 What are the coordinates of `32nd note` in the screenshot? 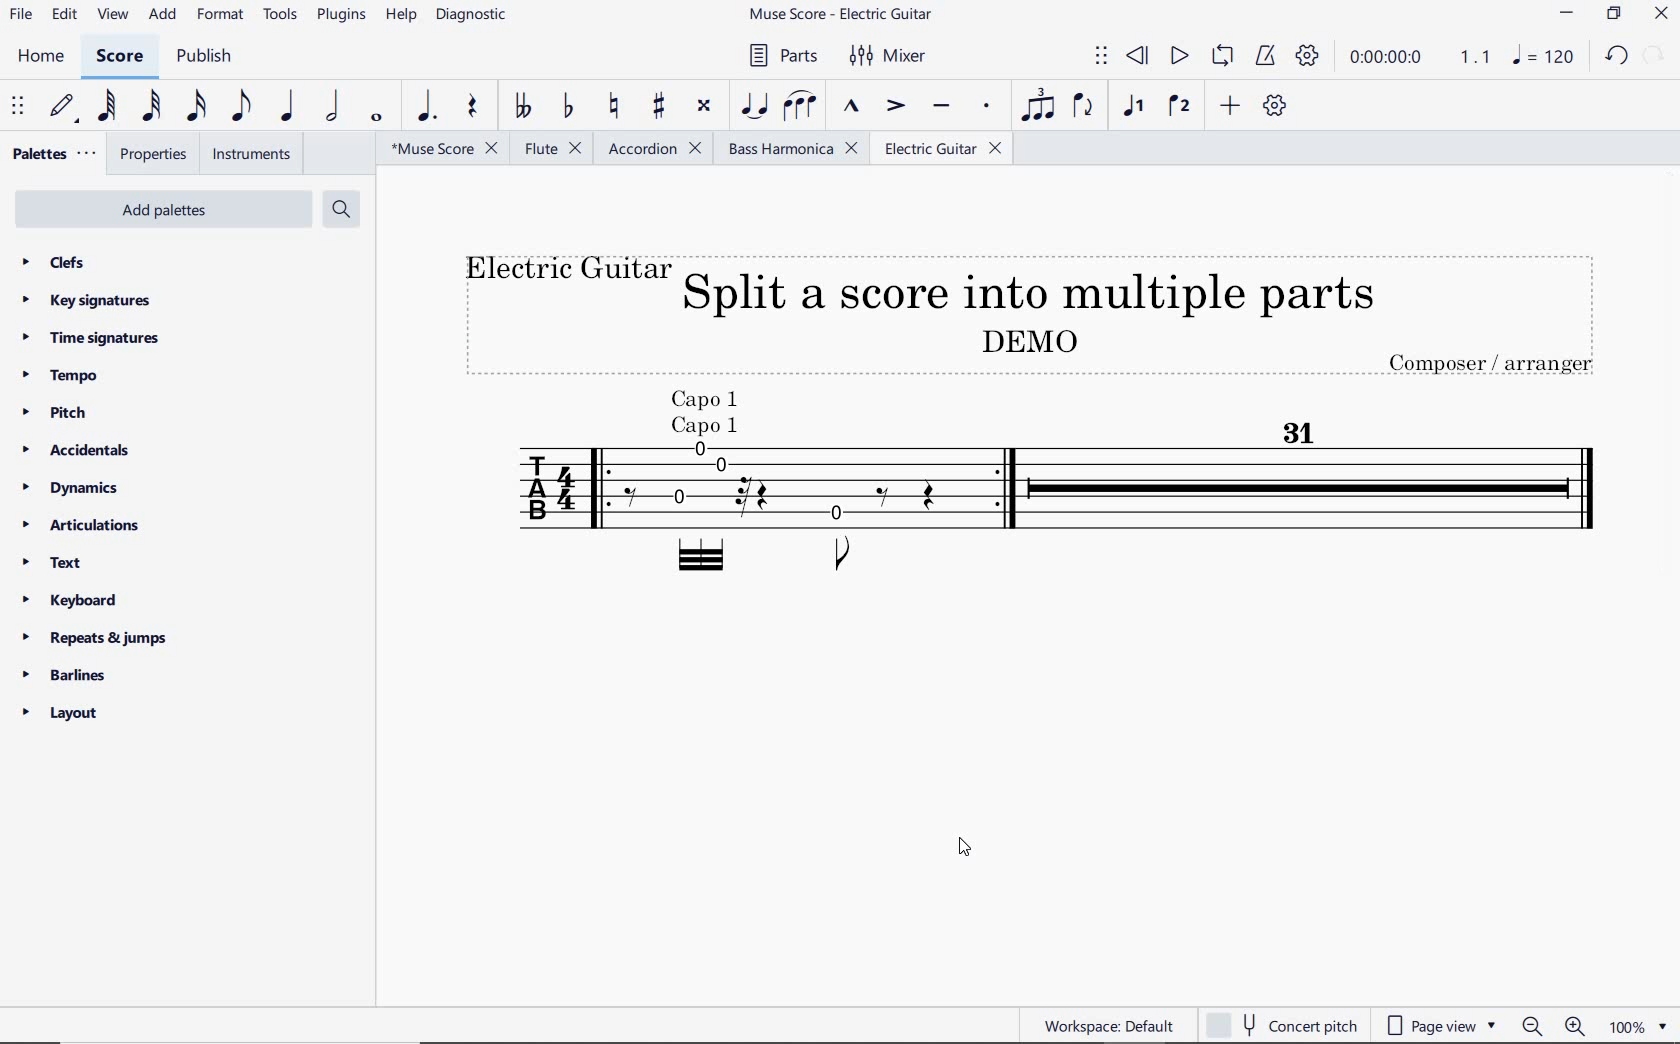 It's located at (148, 106).